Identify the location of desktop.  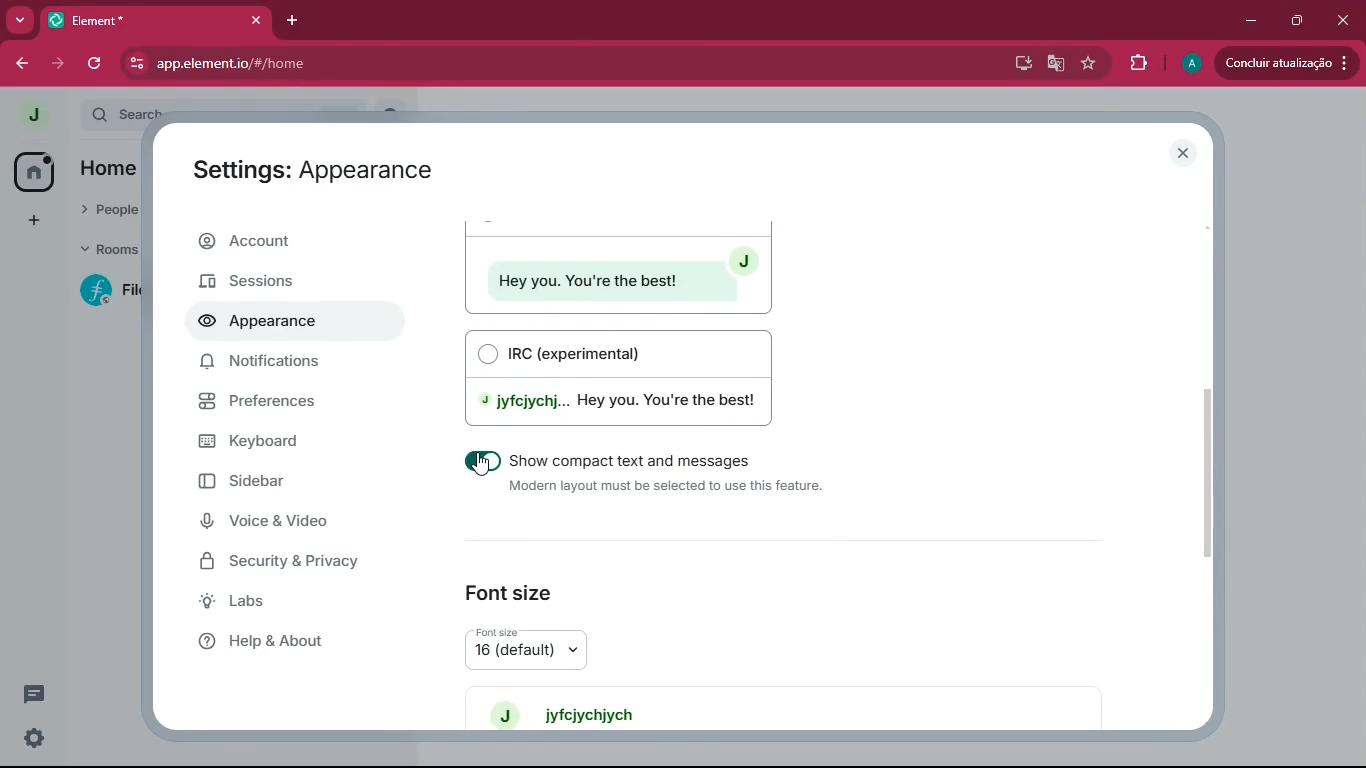
(1019, 64).